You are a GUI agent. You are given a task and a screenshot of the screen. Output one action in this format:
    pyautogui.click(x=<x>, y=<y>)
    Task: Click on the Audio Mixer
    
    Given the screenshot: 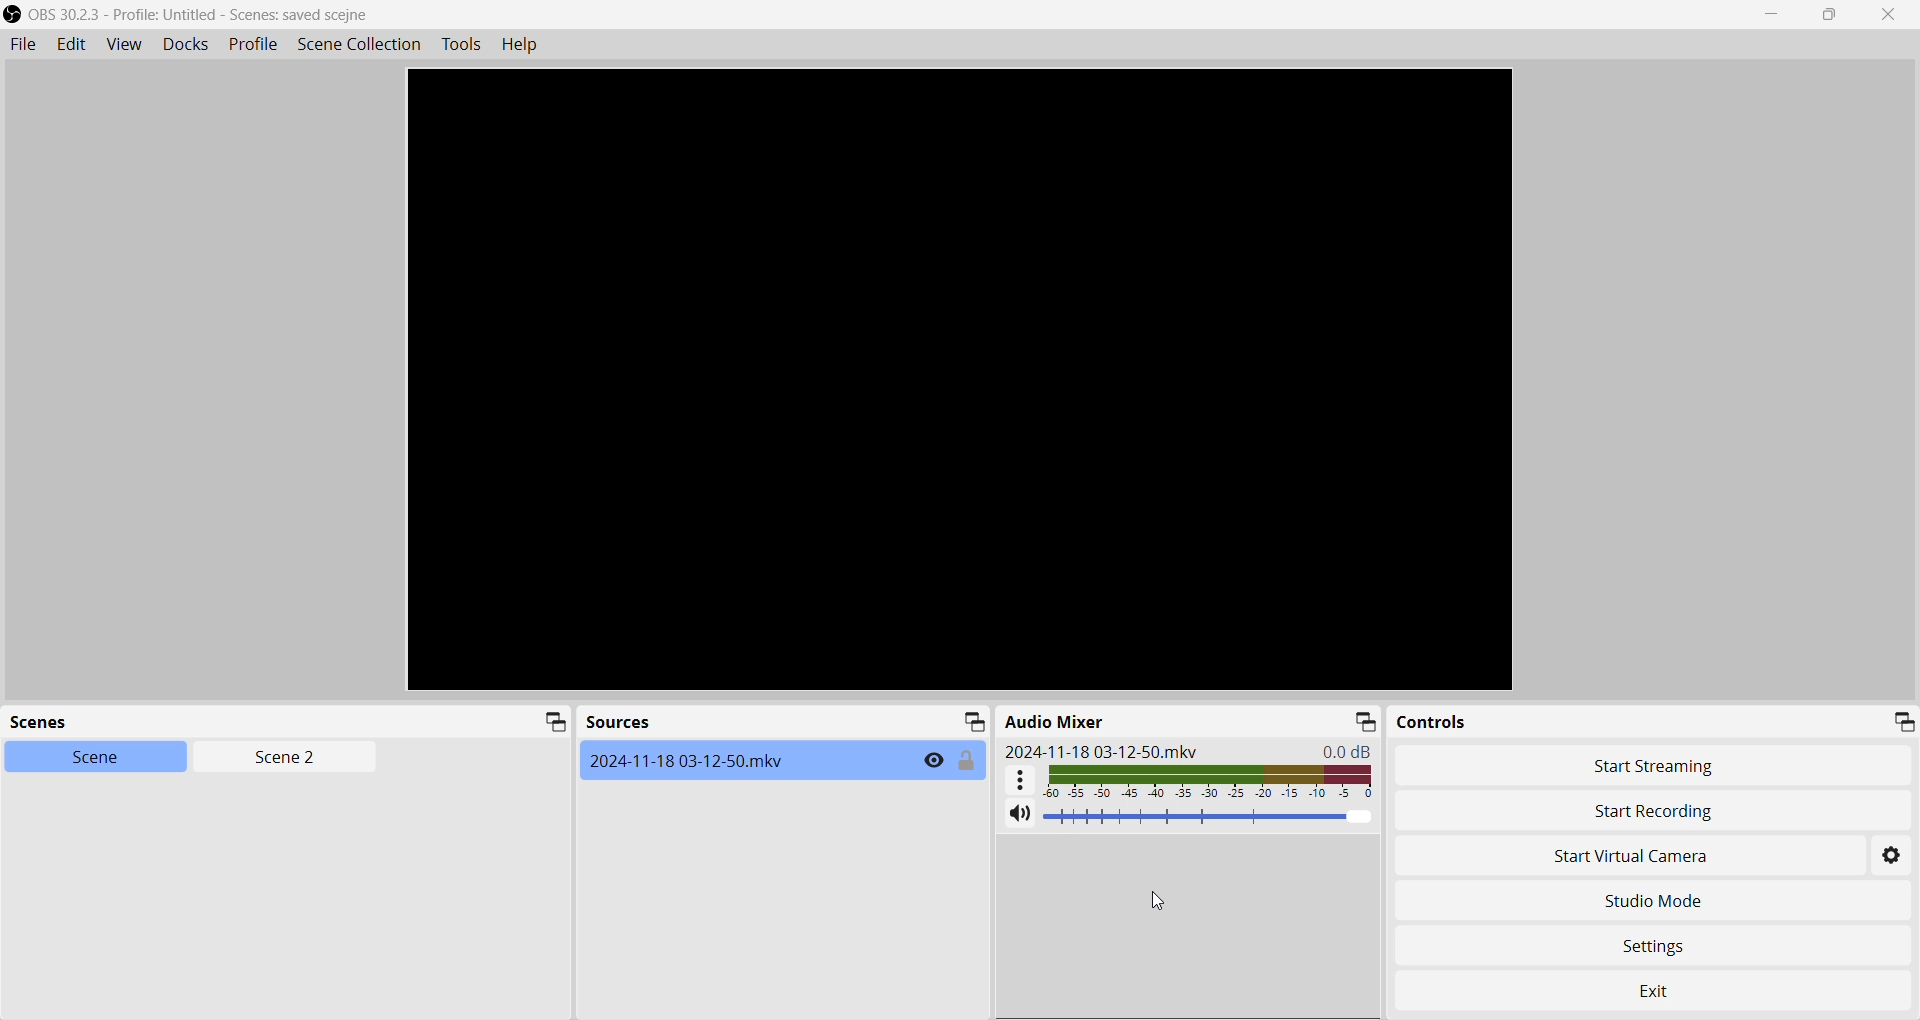 What is the action you would take?
    pyautogui.click(x=1057, y=721)
    